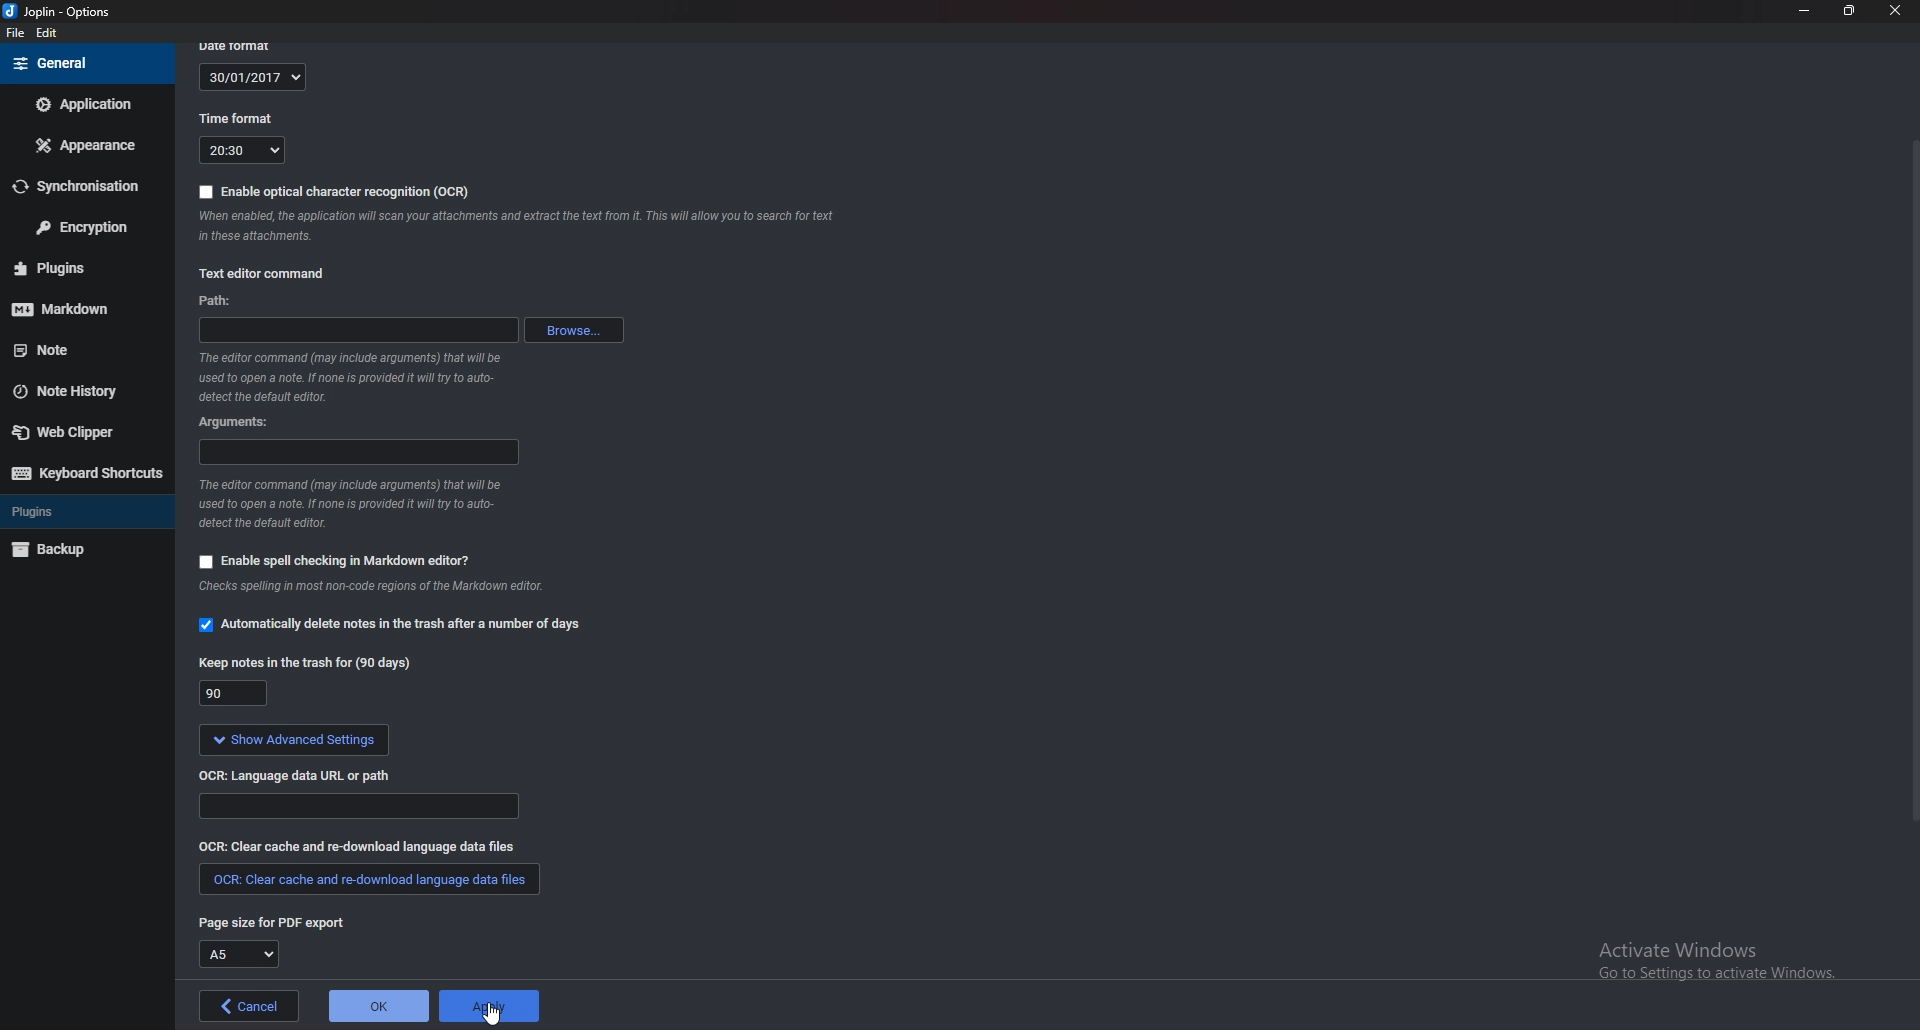 This screenshot has width=1920, height=1030. Describe the element at coordinates (1912, 481) in the screenshot. I see `Scroll bar` at that location.